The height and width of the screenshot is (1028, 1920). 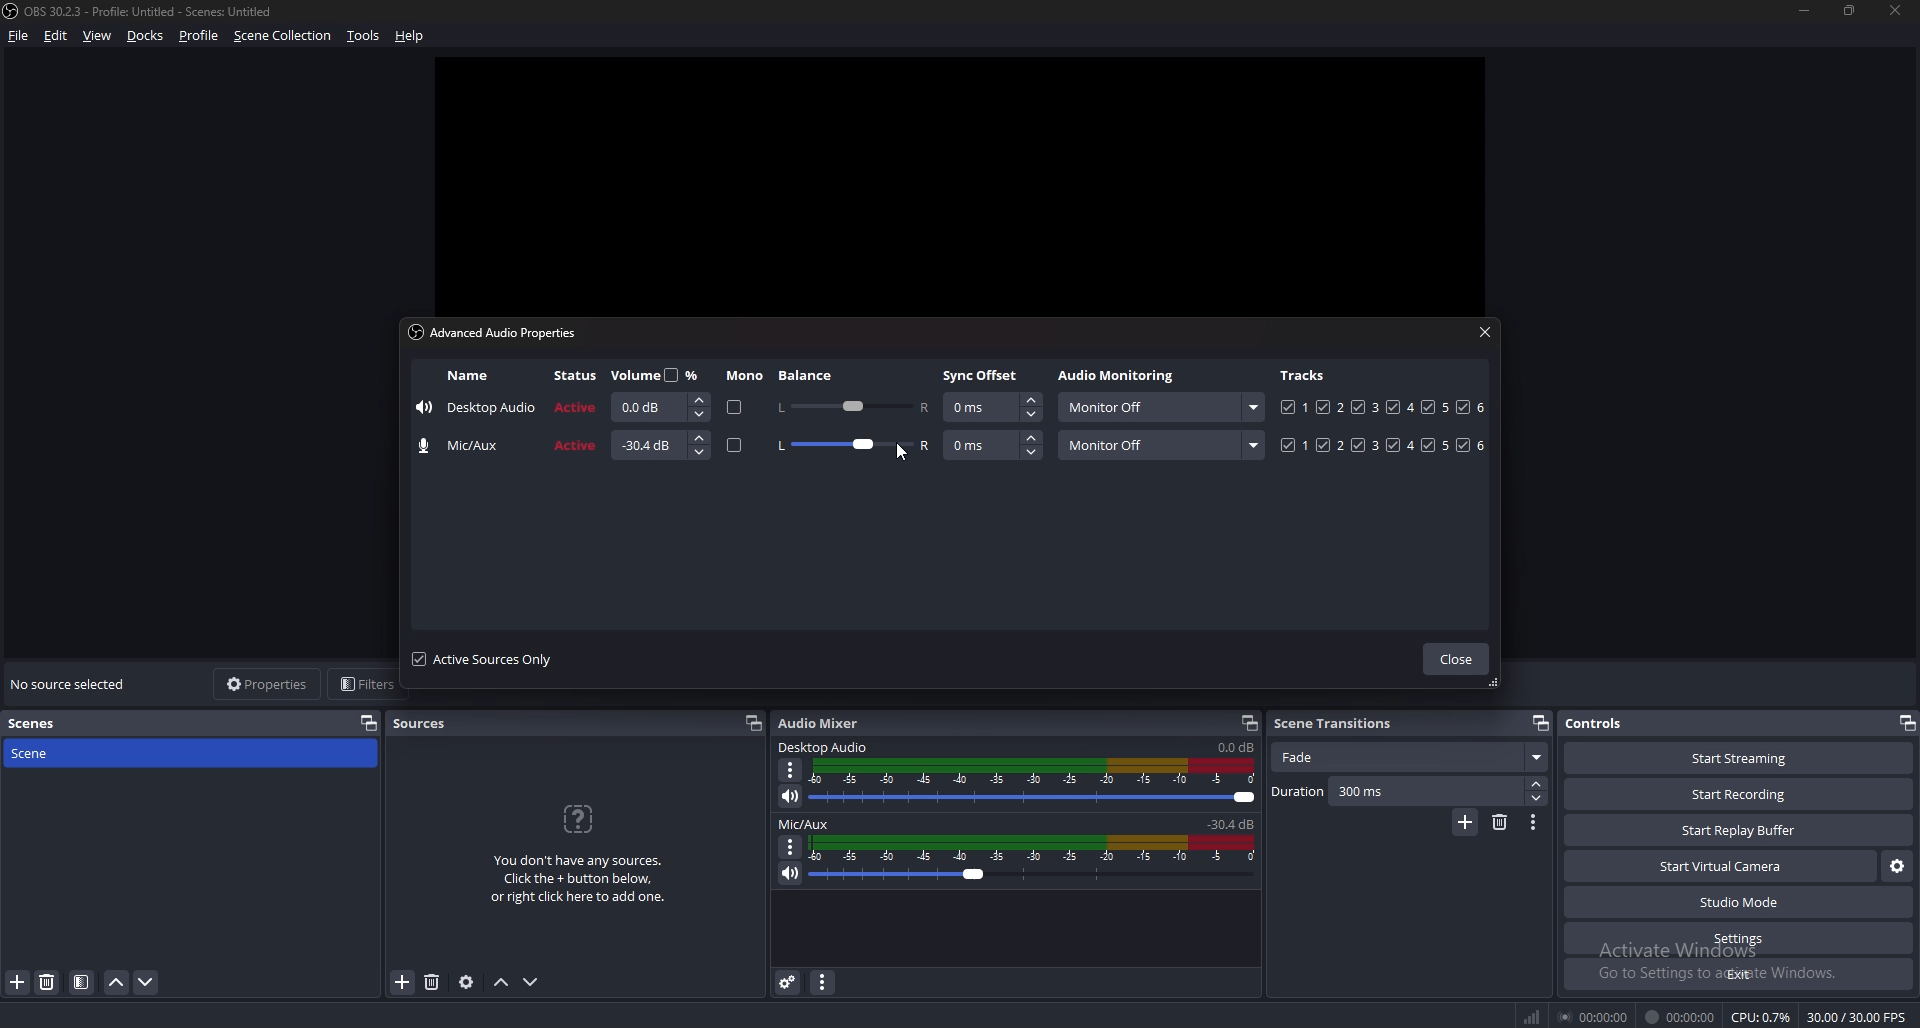 I want to click on audio mixer, so click(x=819, y=723).